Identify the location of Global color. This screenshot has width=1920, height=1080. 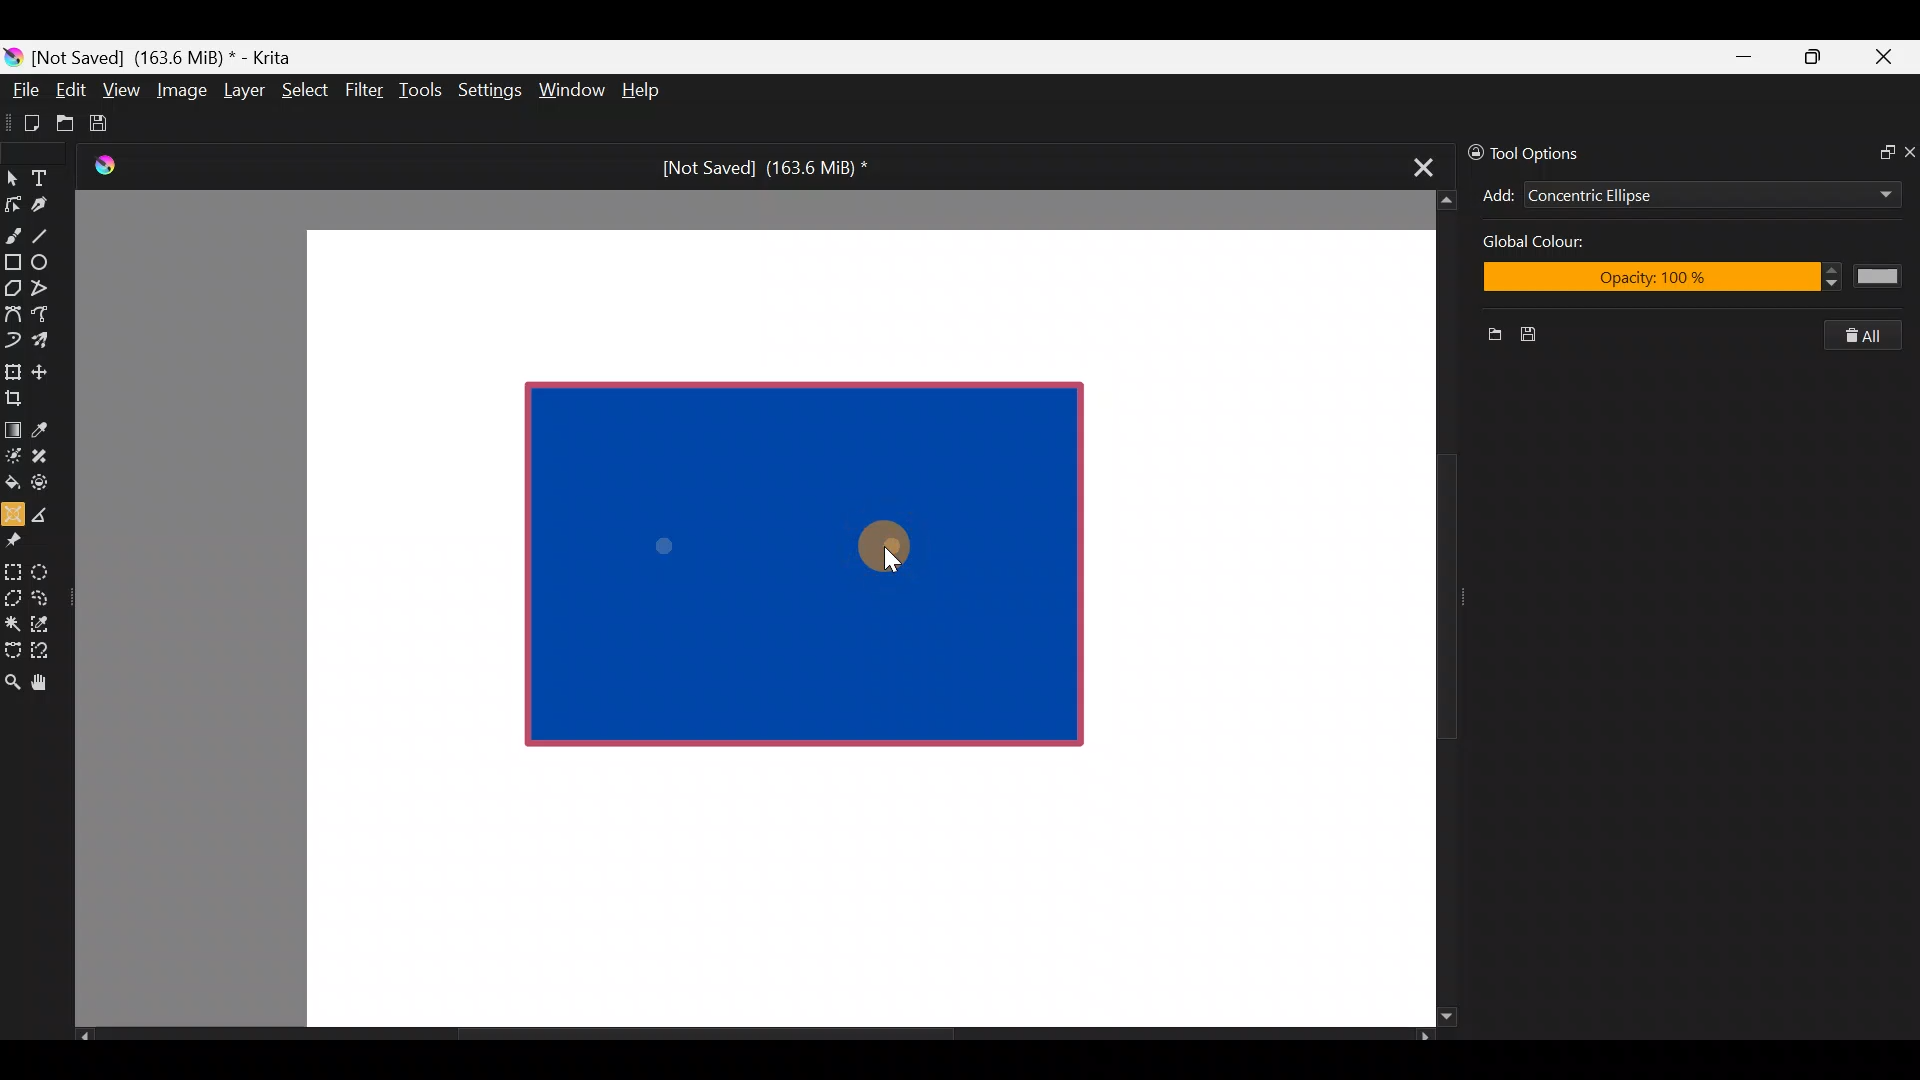
(1589, 244).